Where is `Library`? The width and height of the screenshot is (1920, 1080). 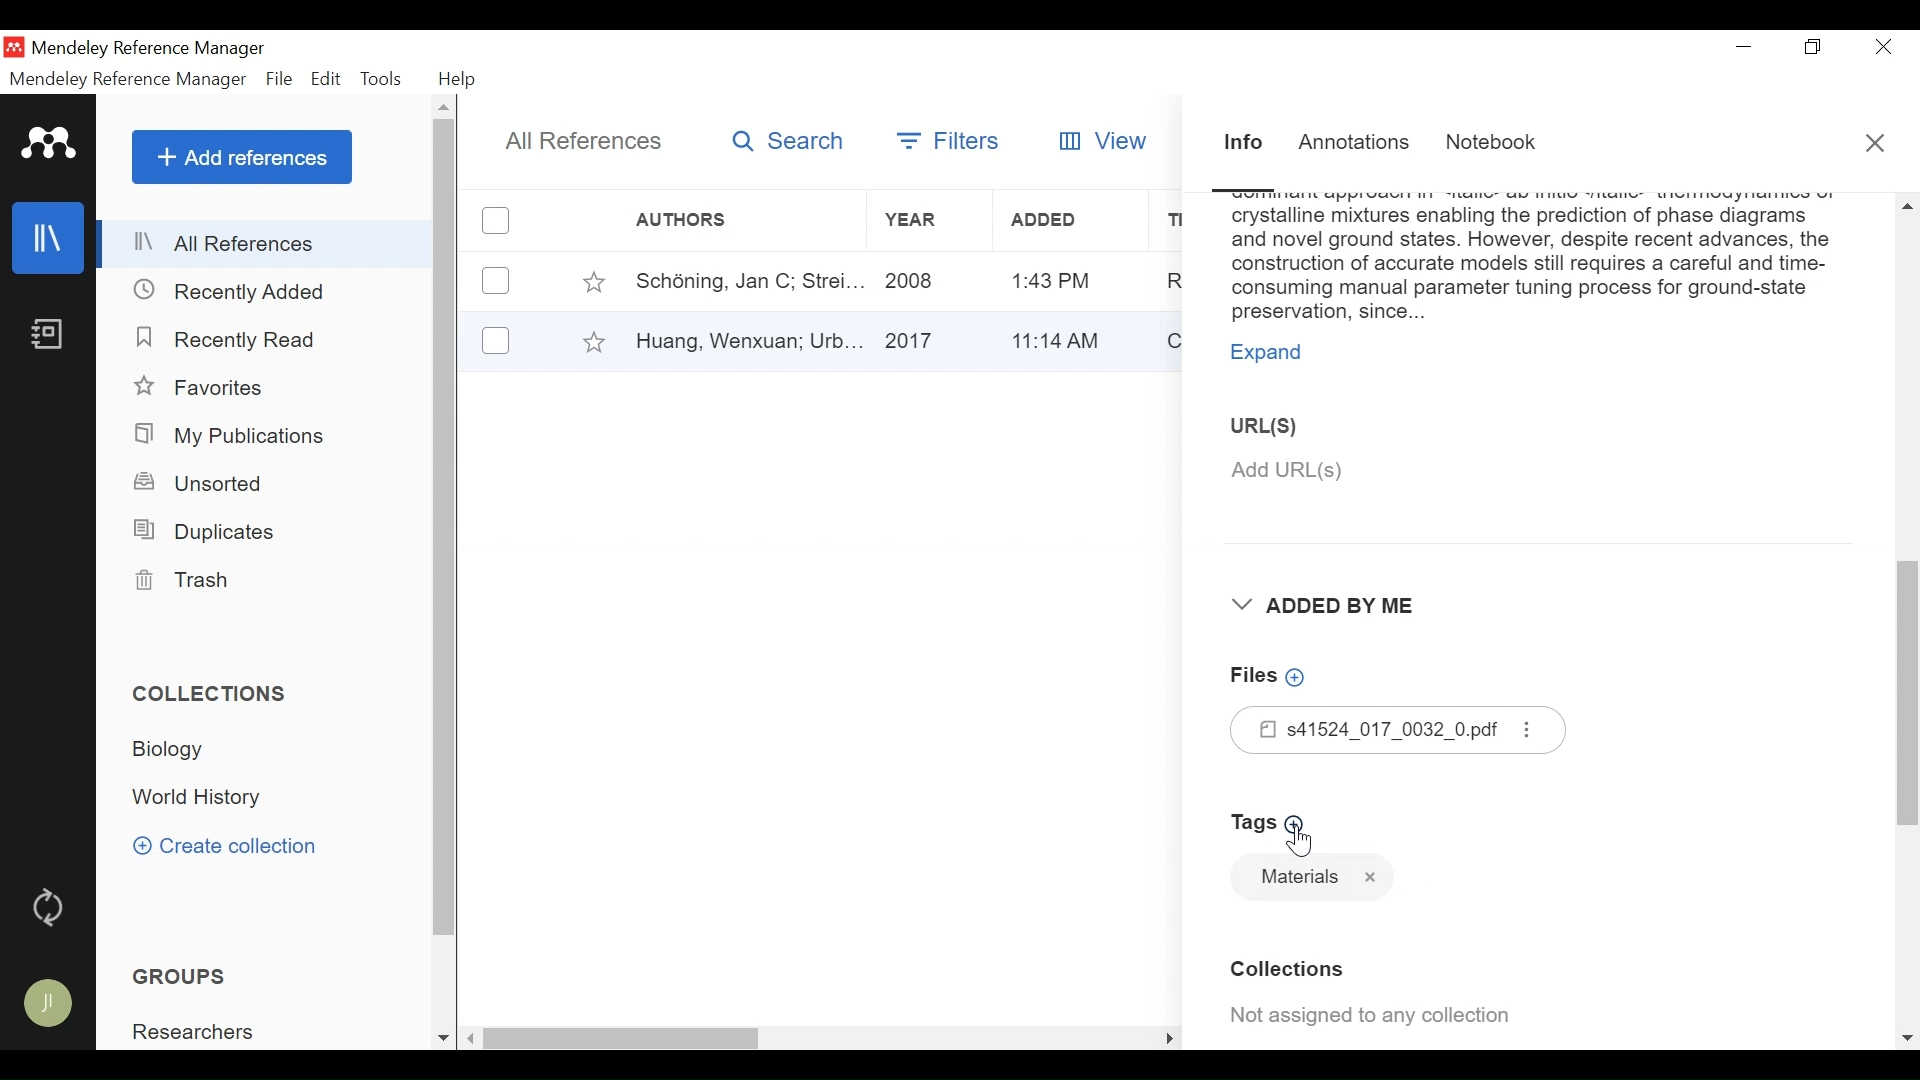 Library is located at coordinates (49, 237).